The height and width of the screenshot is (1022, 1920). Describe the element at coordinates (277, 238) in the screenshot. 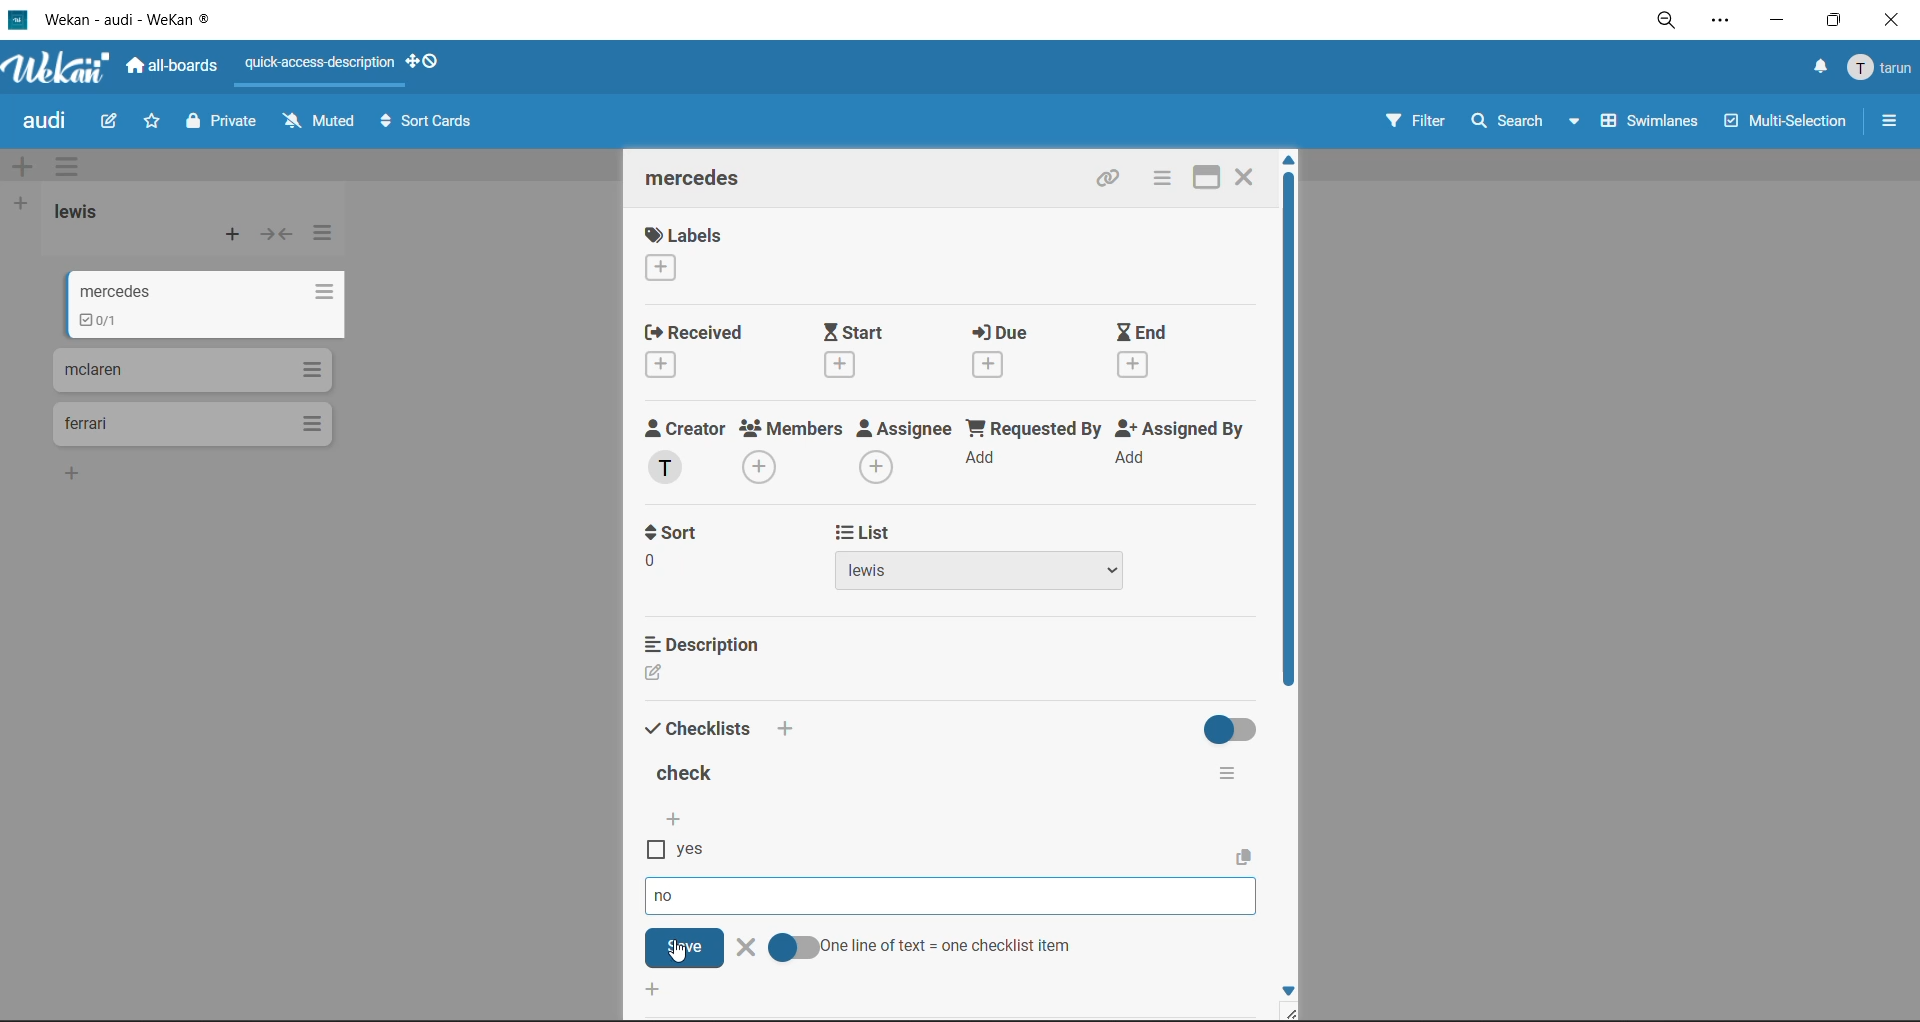

I see `collapse` at that location.